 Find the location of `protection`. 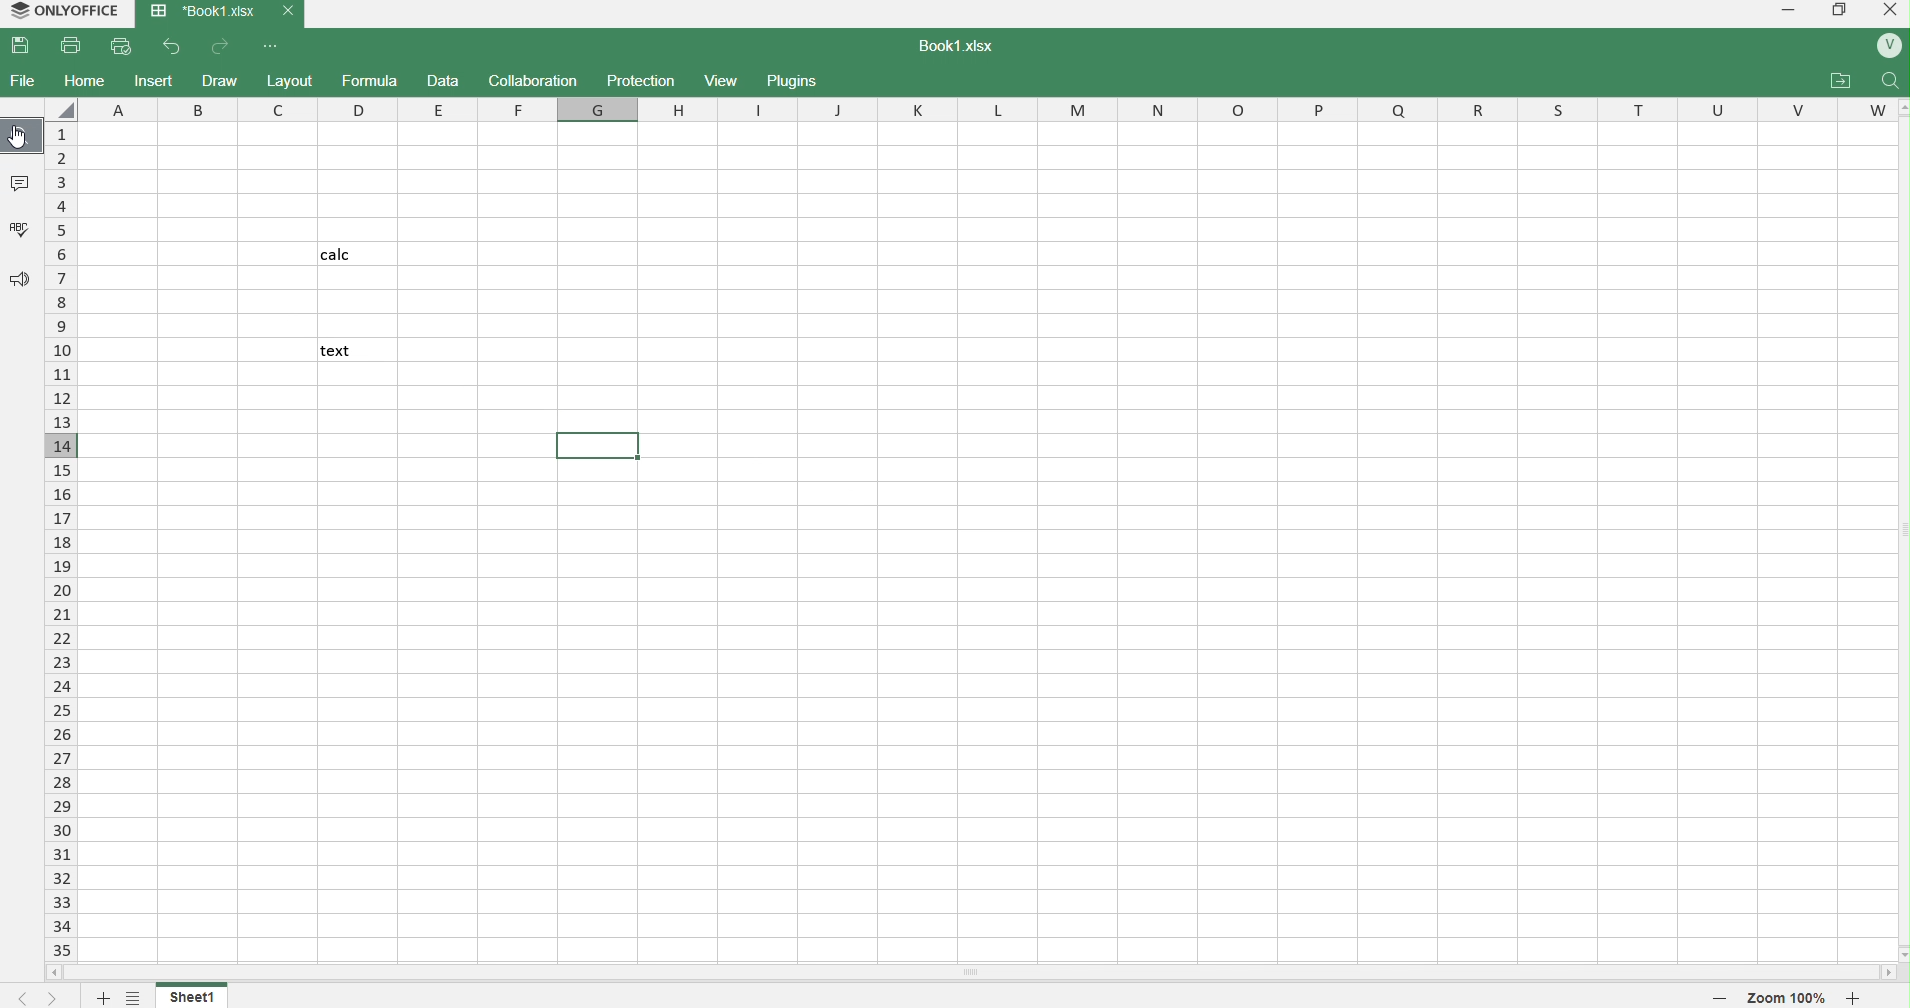

protection is located at coordinates (641, 79).